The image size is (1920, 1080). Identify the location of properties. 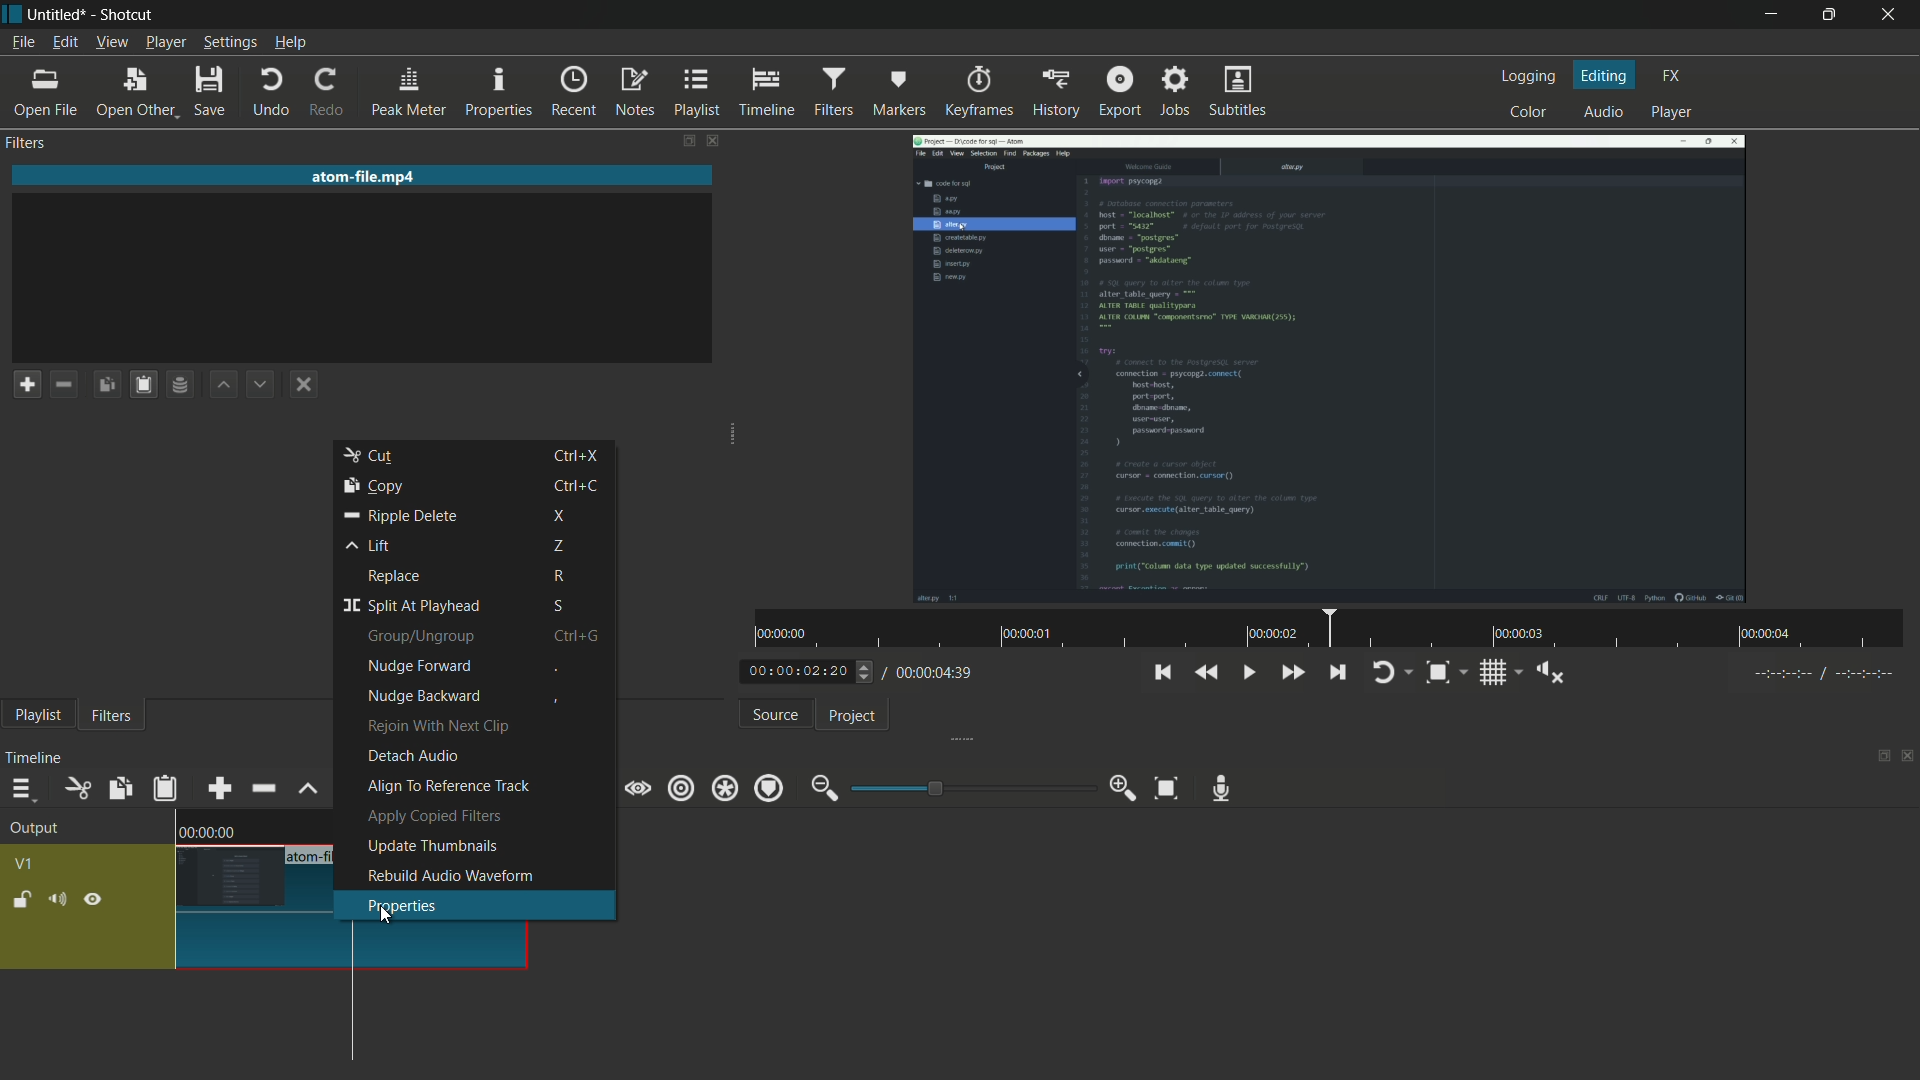
(497, 93).